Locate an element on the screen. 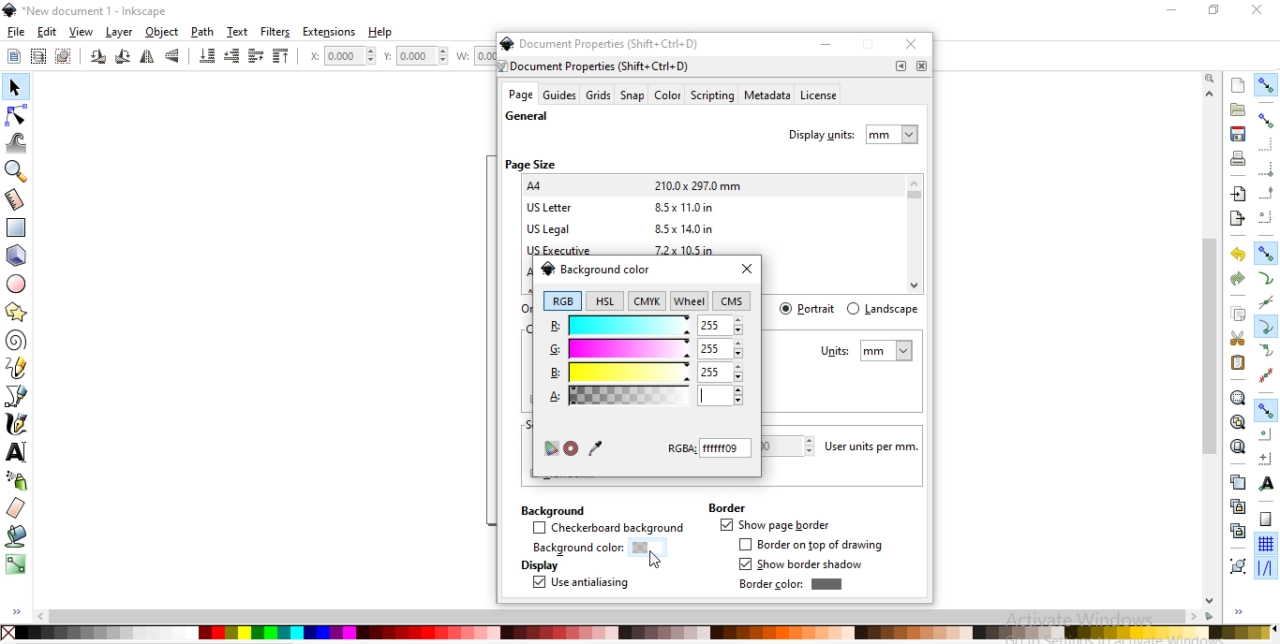 The image size is (1280, 644). raise selection one step is located at coordinates (254, 57).